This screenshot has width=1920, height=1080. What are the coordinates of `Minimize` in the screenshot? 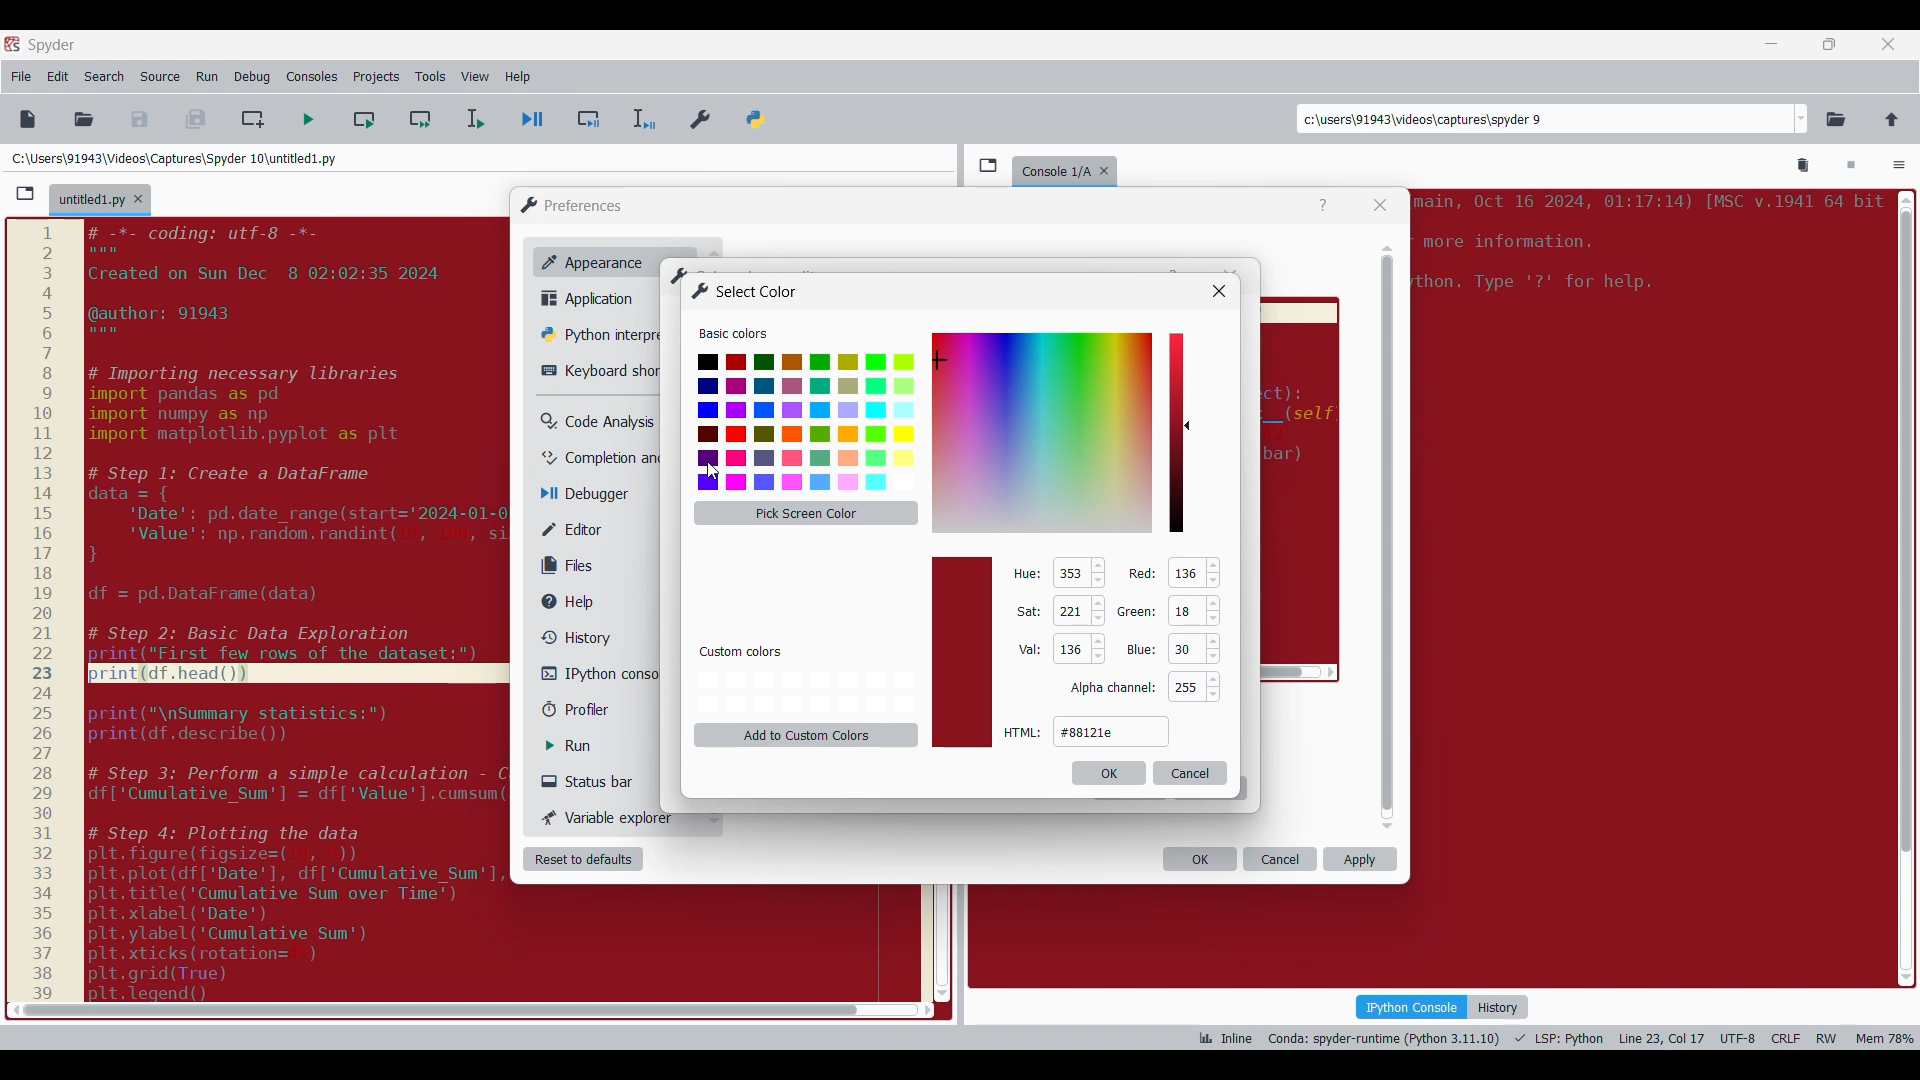 It's located at (1772, 44).